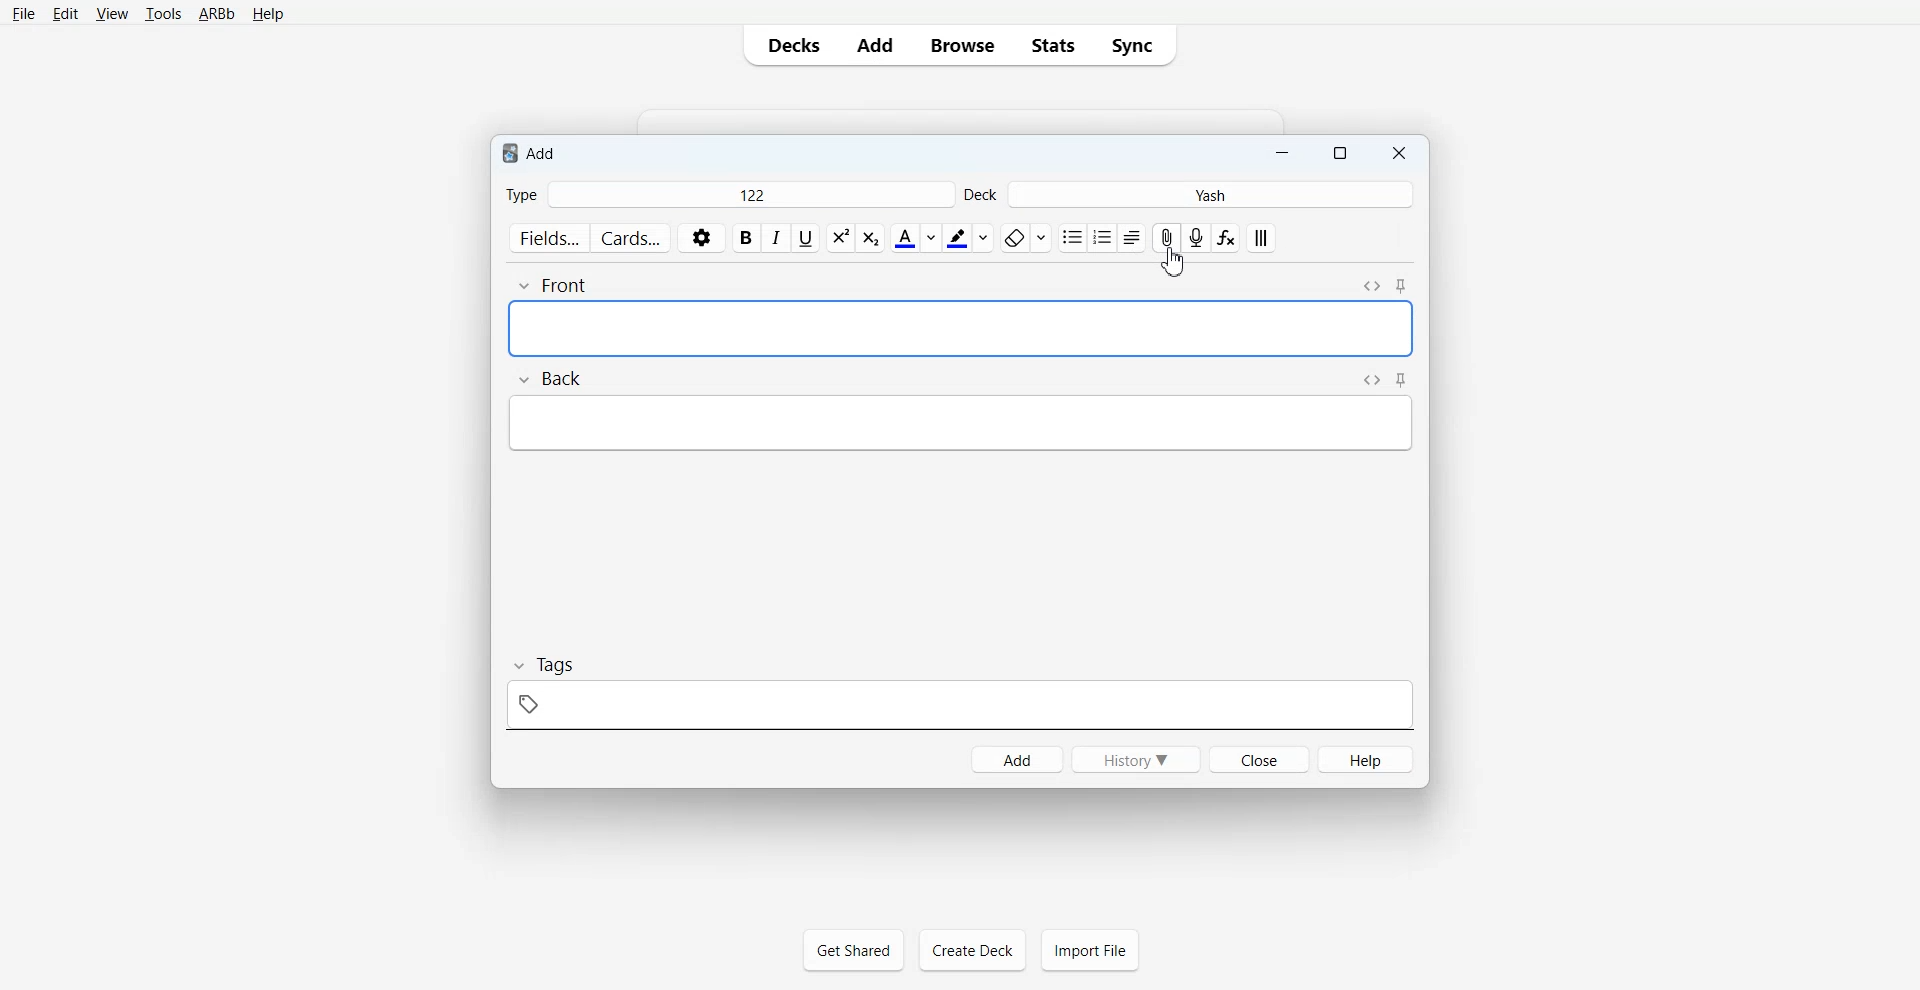 Image resolution: width=1920 pixels, height=990 pixels. I want to click on Highlight Text Color, so click(969, 237).